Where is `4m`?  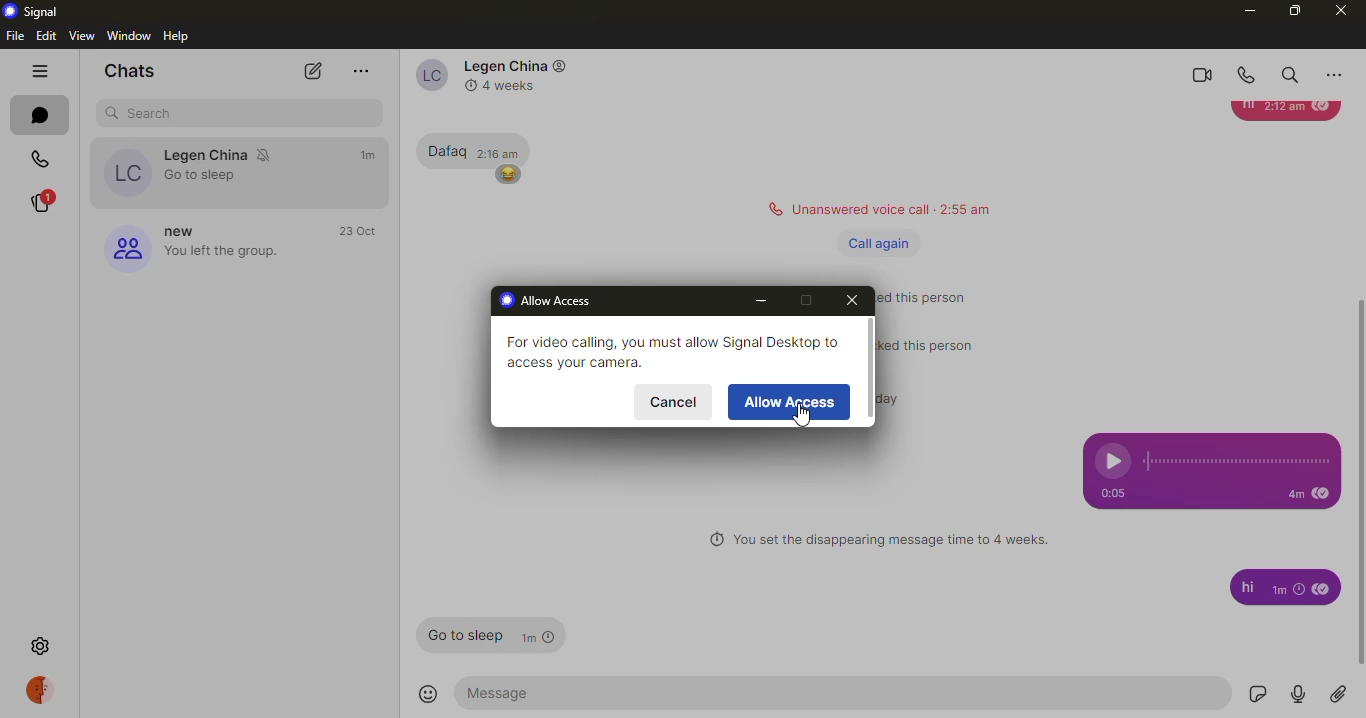 4m is located at coordinates (1283, 495).